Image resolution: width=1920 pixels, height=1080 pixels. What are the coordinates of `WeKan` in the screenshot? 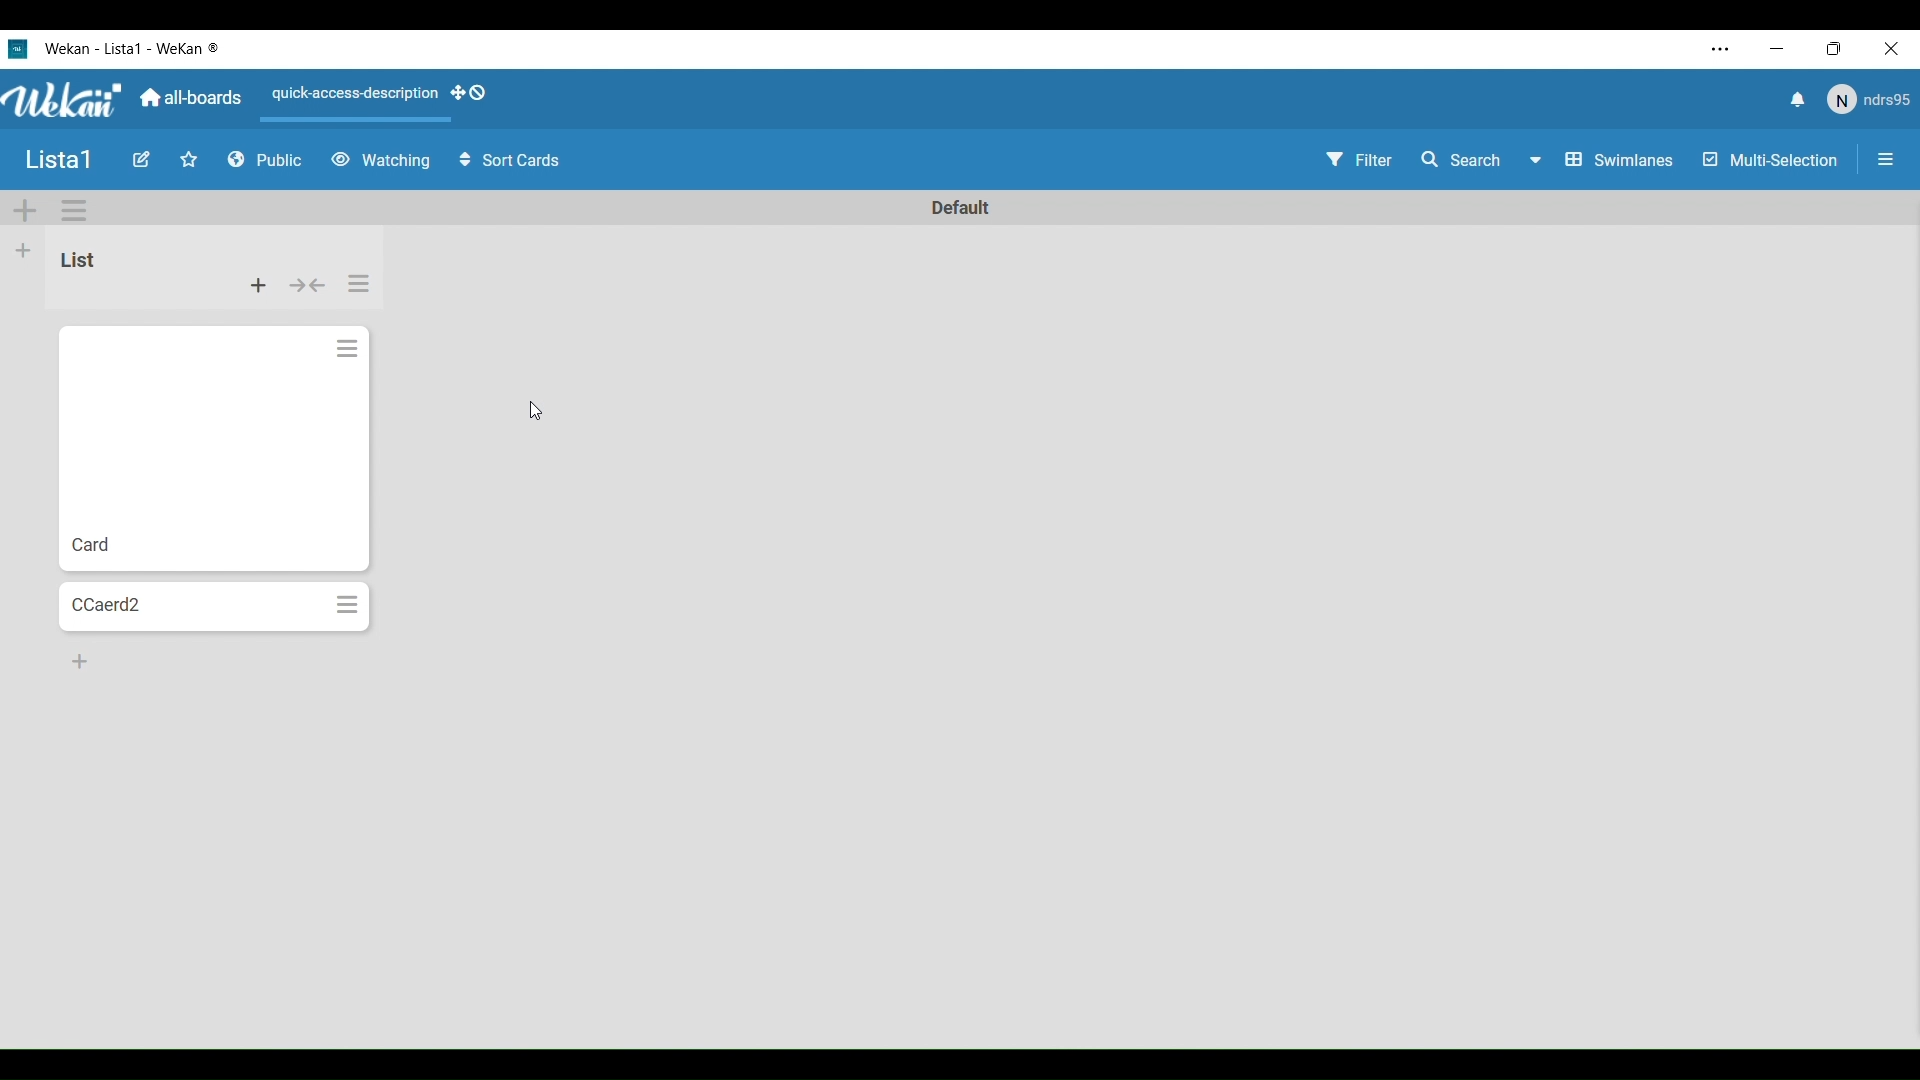 It's located at (134, 48).